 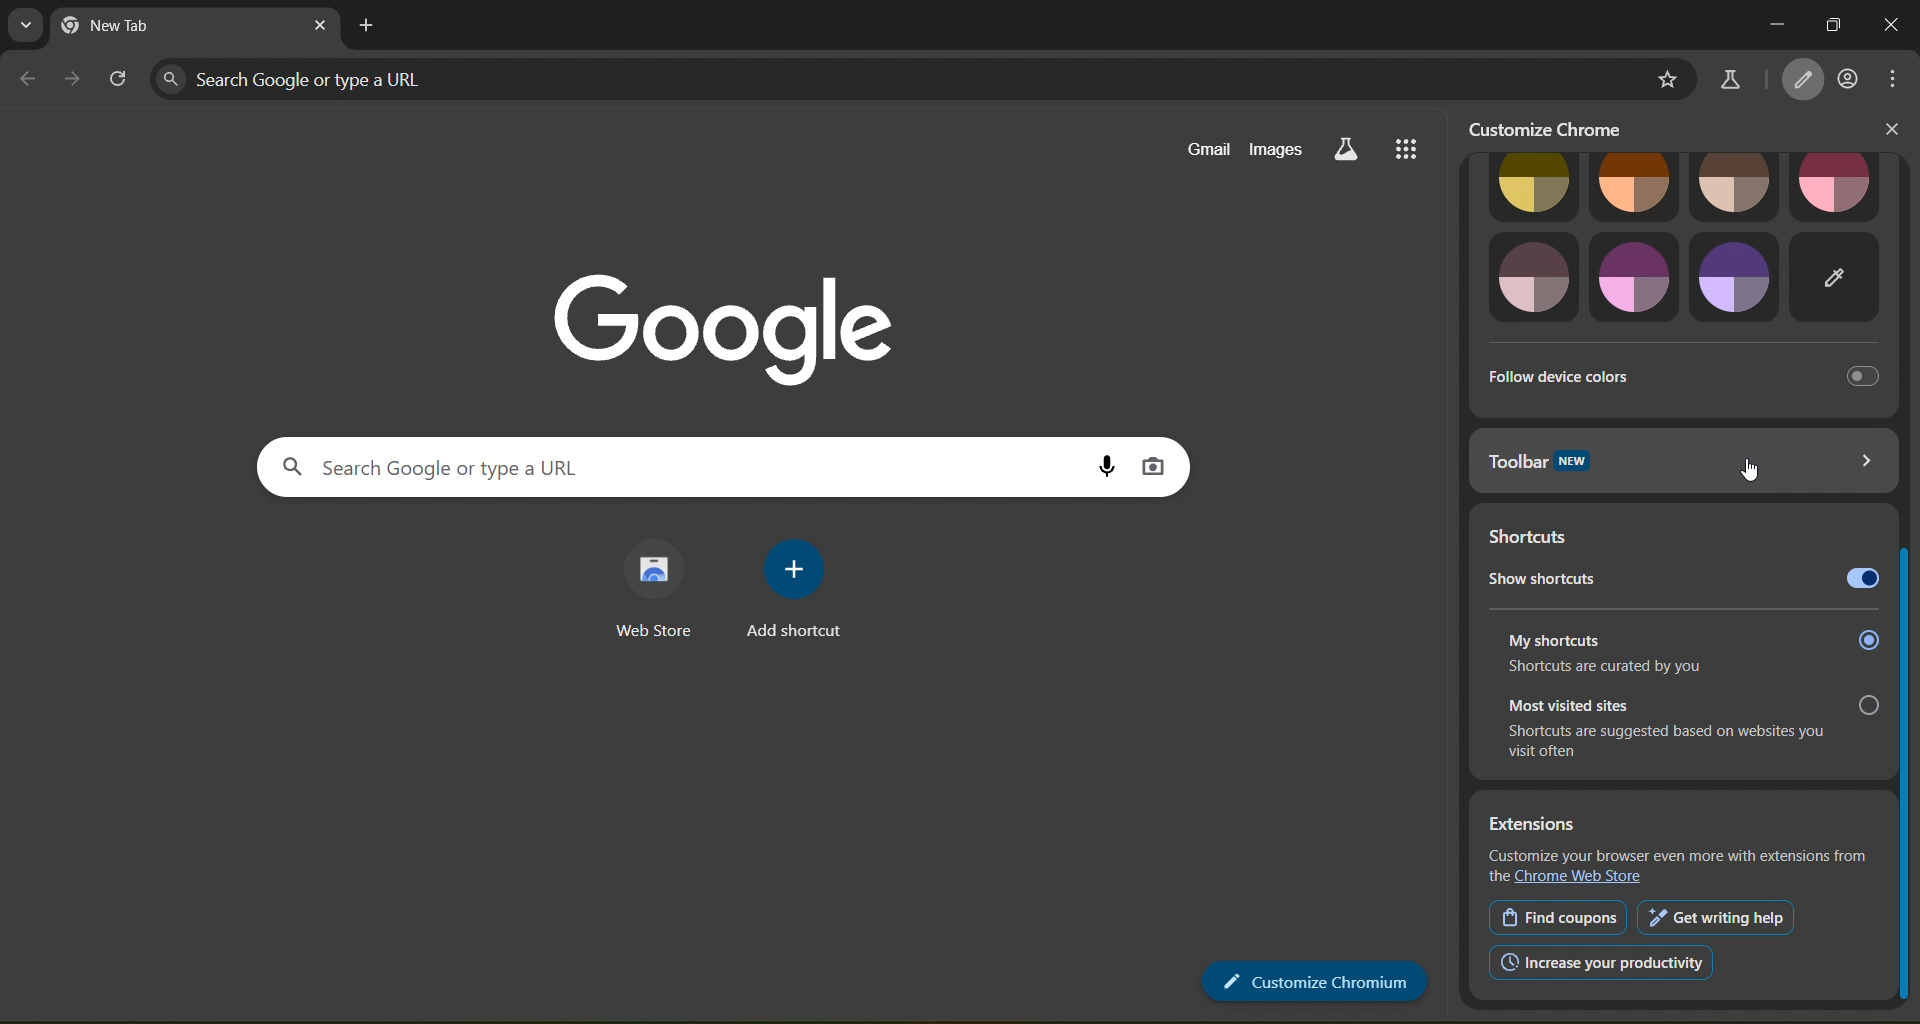 What do you see at coordinates (1736, 183) in the screenshot?
I see `image` at bounding box center [1736, 183].